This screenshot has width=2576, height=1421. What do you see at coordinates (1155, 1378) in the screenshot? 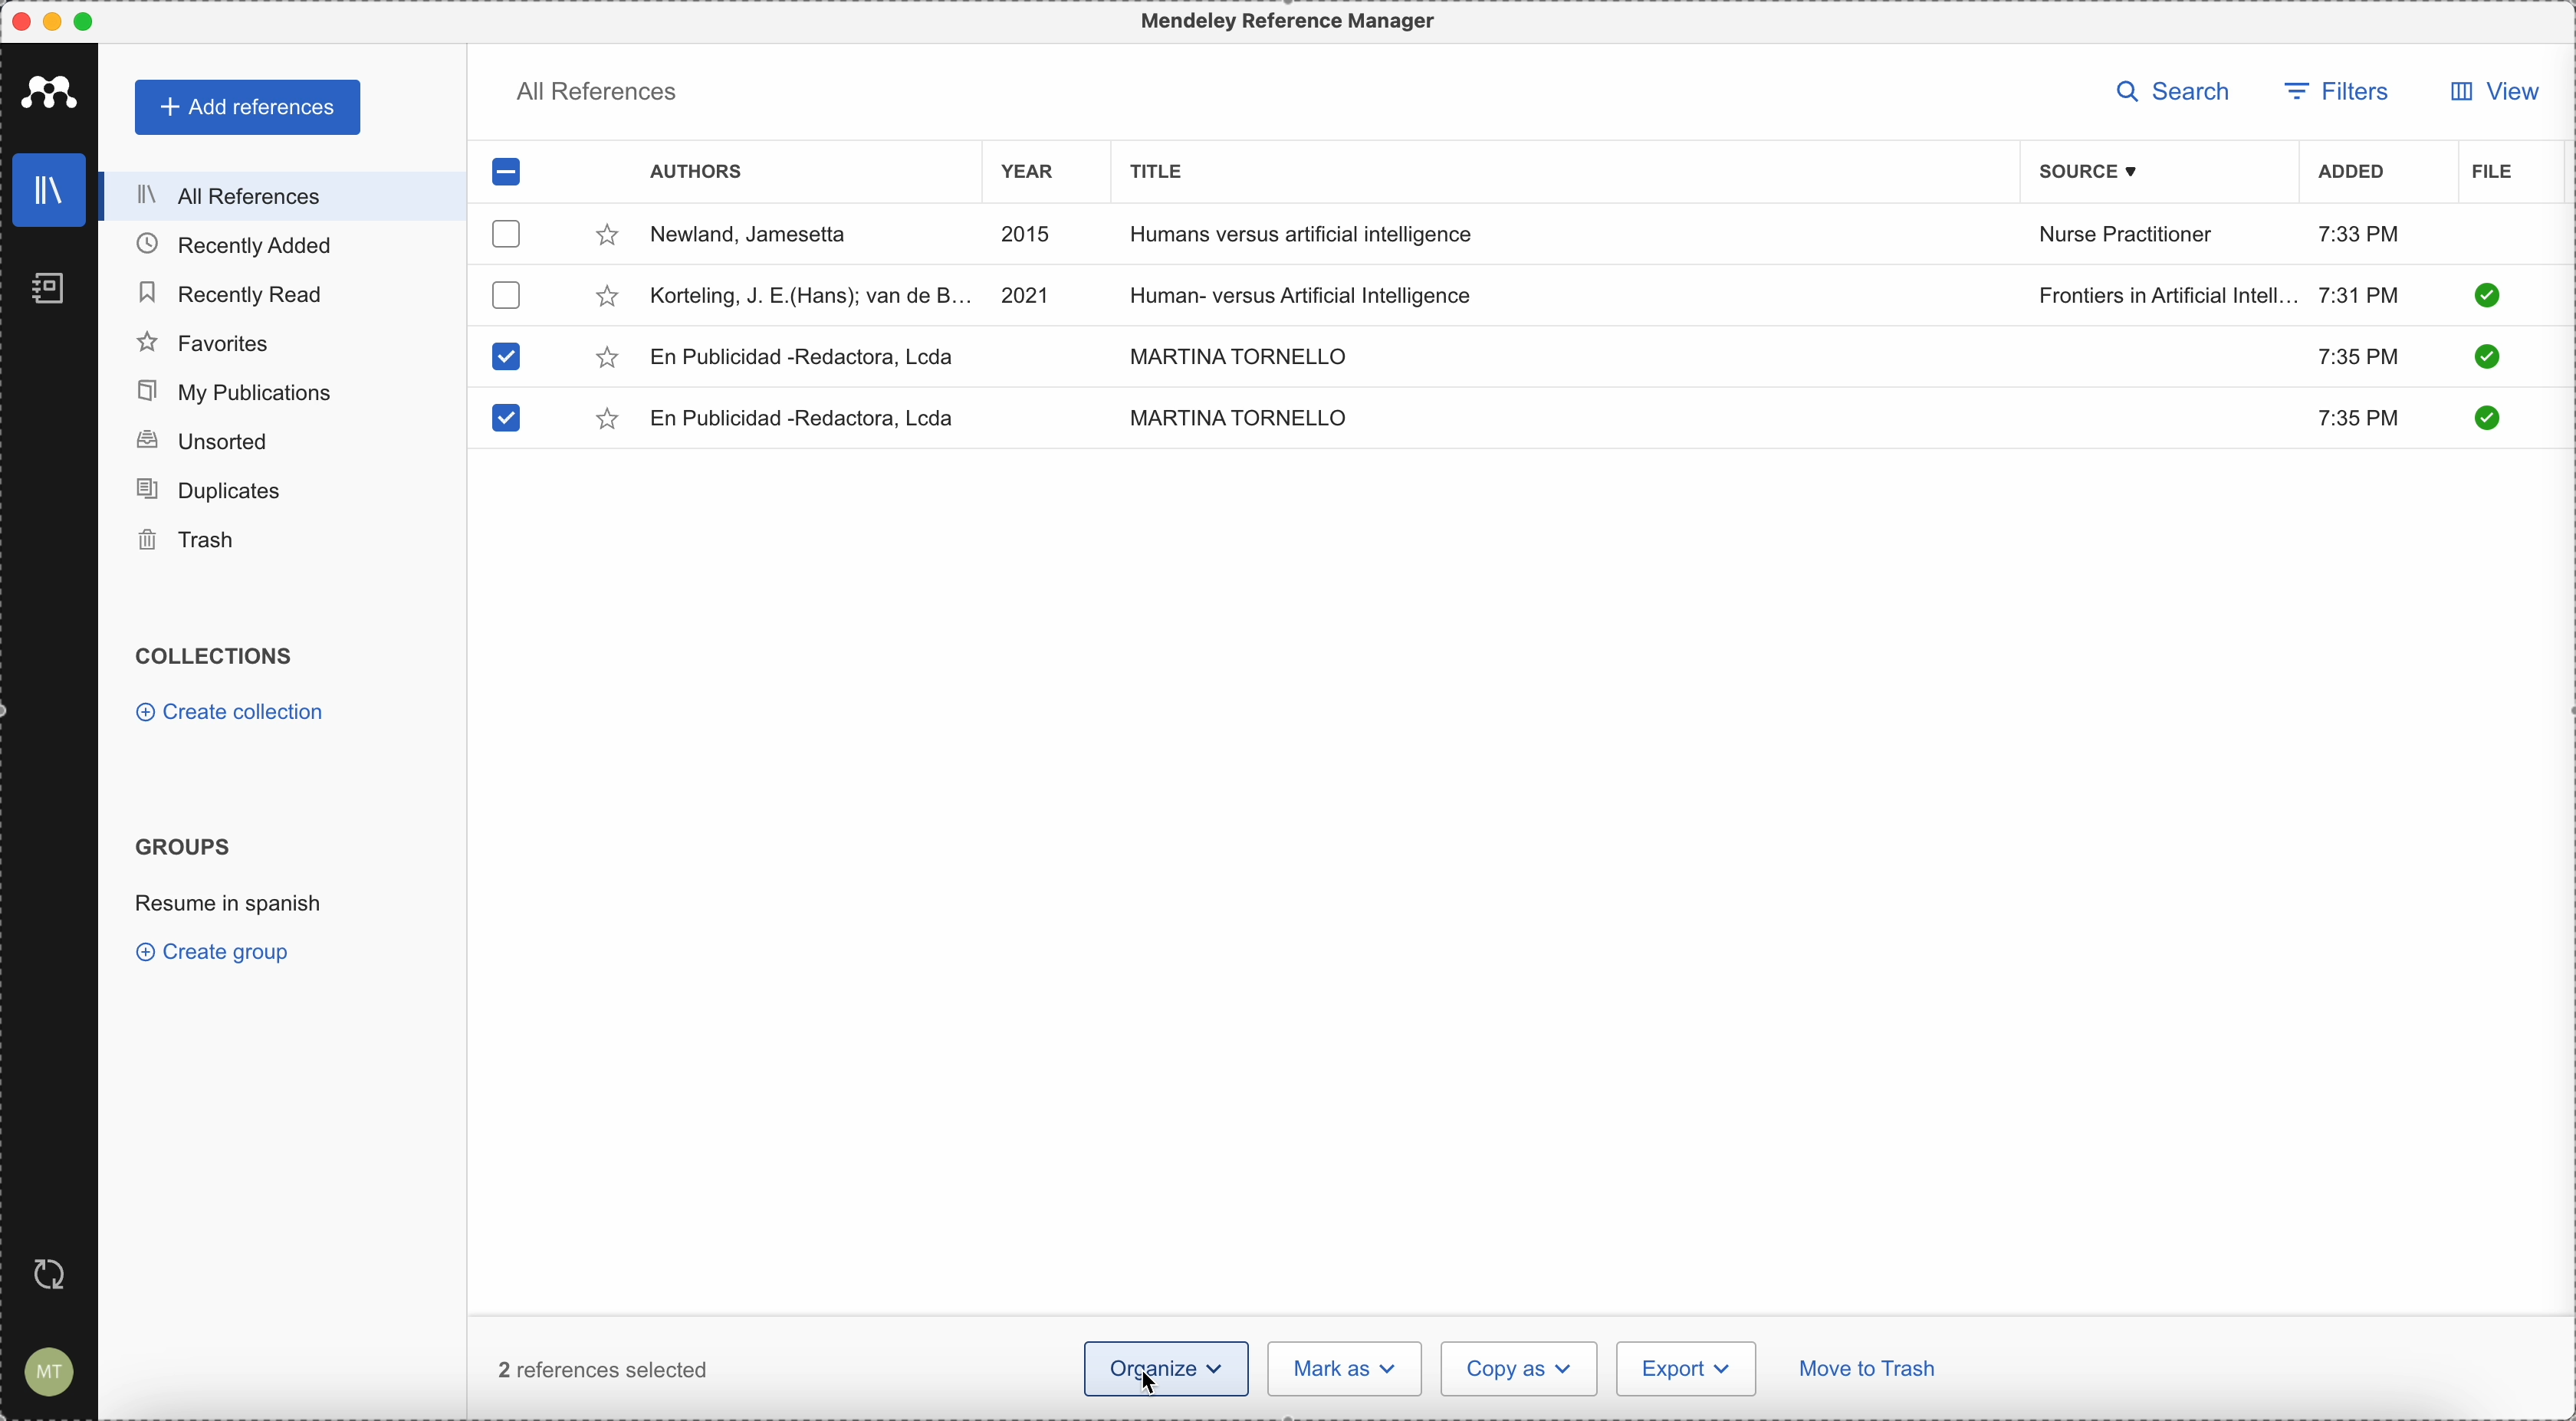
I see `cursor` at bounding box center [1155, 1378].